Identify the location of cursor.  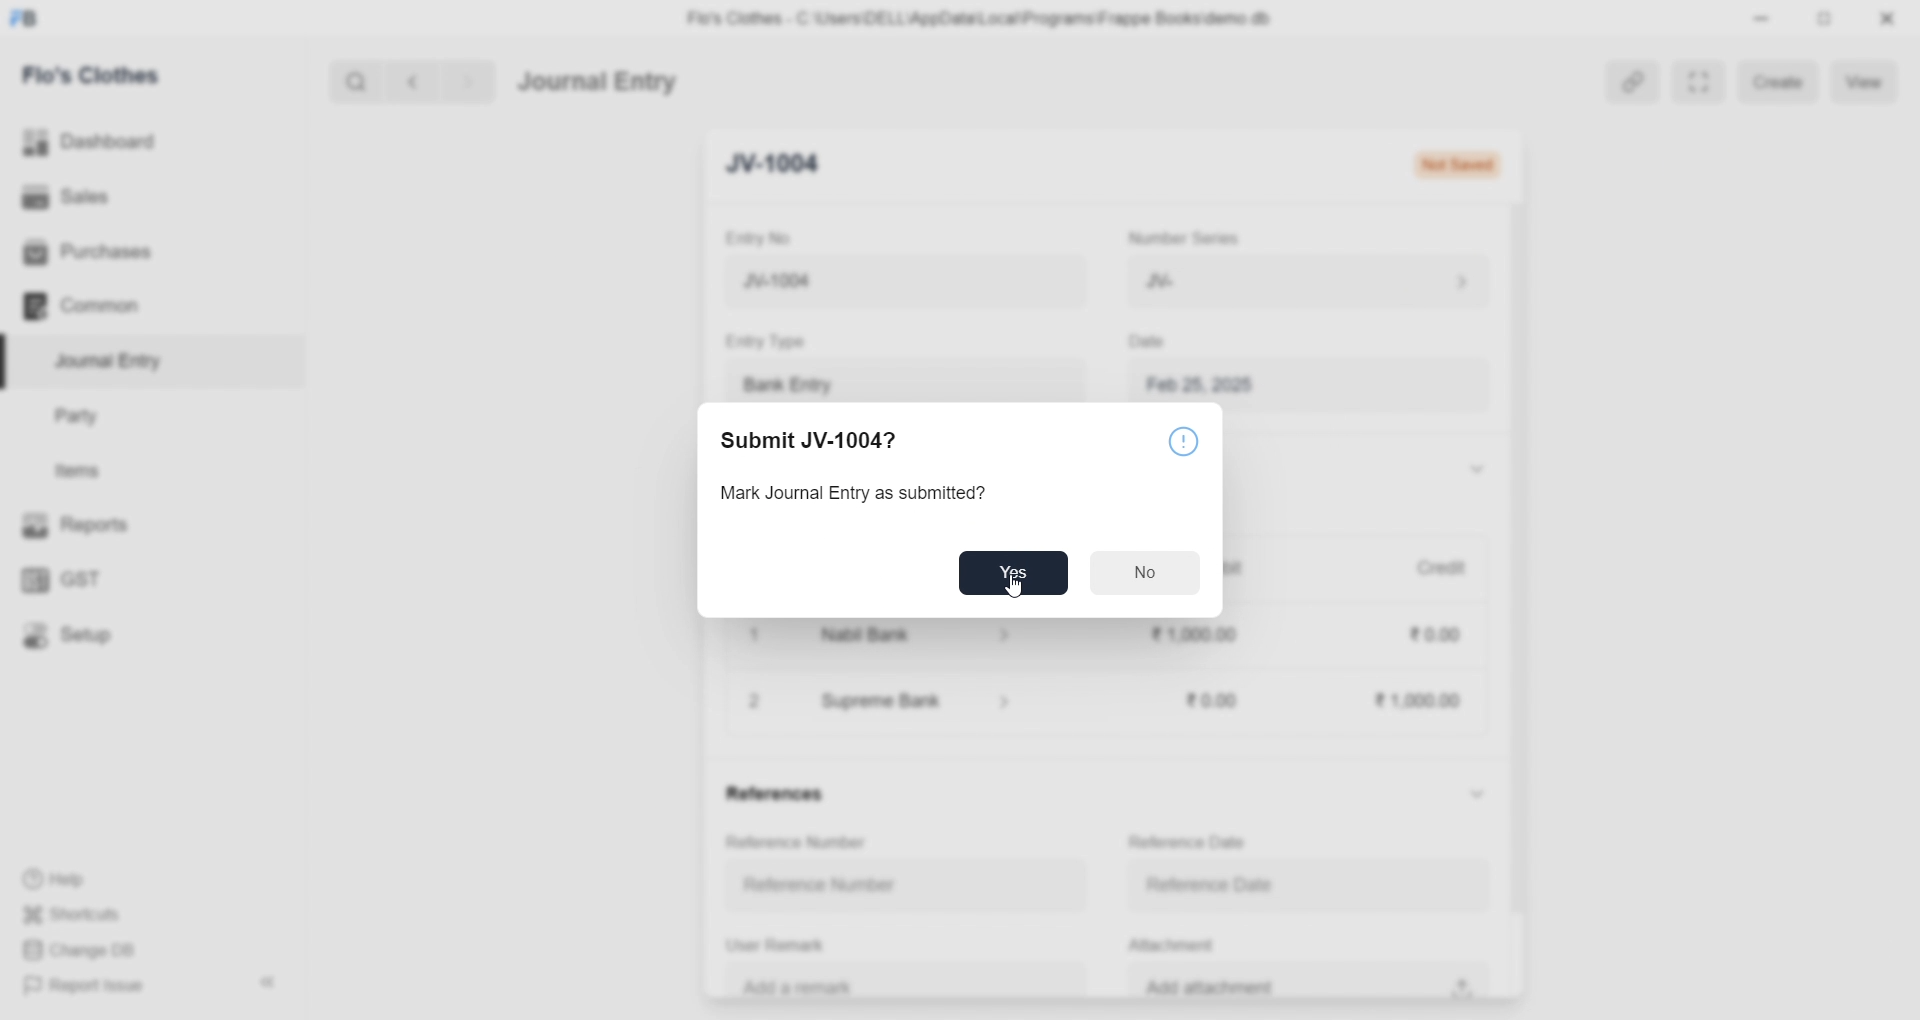
(1015, 590).